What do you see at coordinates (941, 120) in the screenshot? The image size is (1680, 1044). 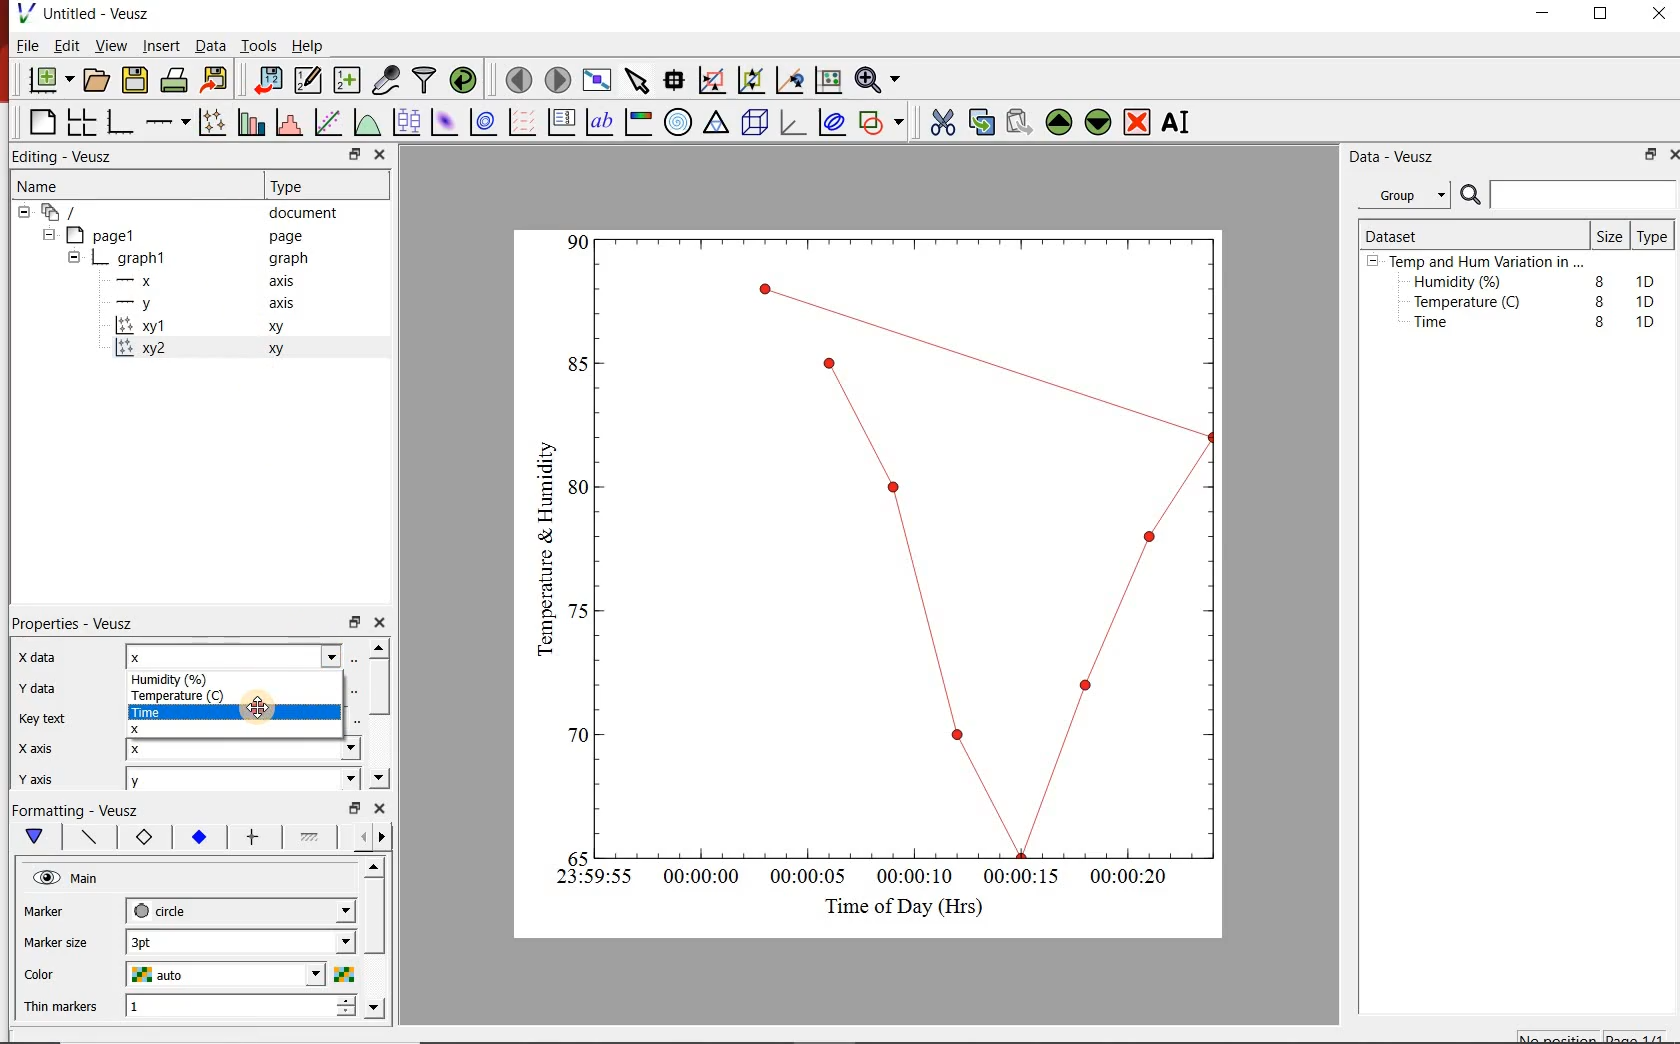 I see `cut the selected widget` at bounding box center [941, 120].